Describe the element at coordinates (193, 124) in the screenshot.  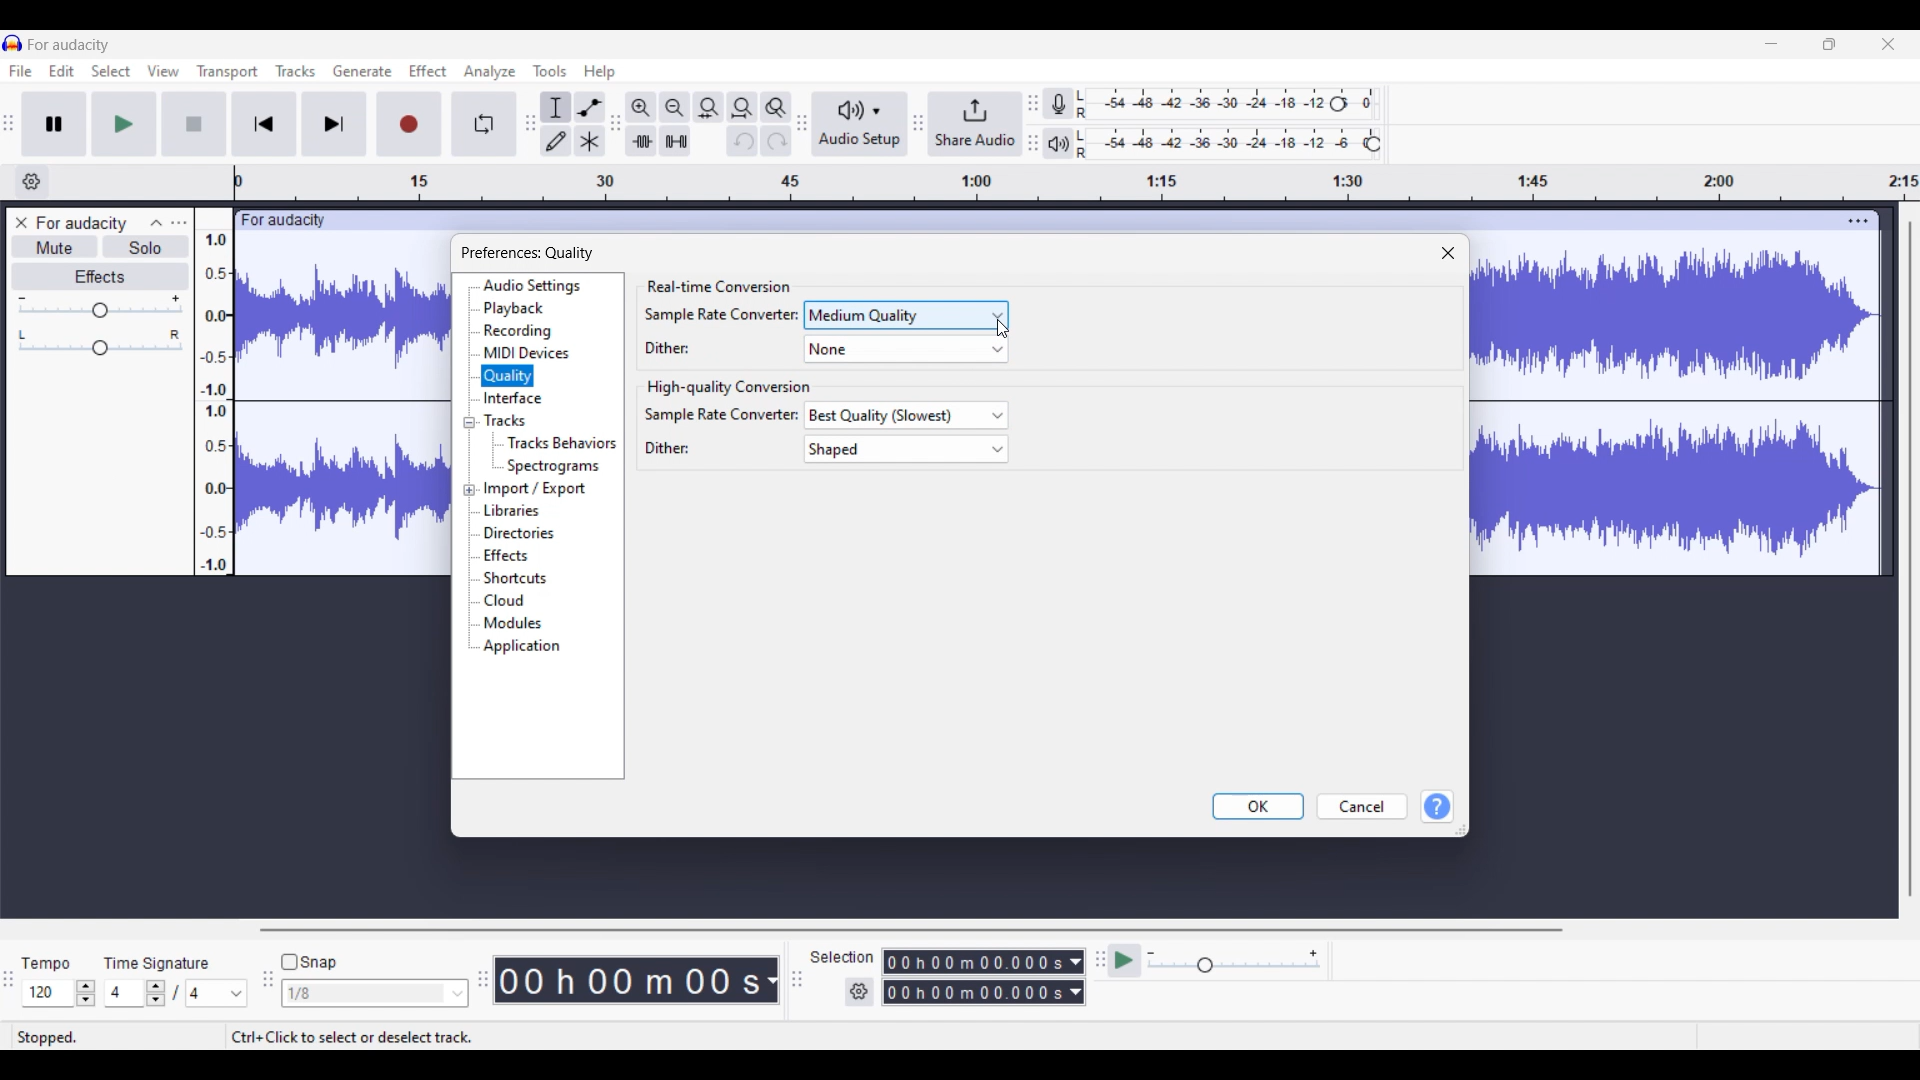
I see `Stop` at that location.